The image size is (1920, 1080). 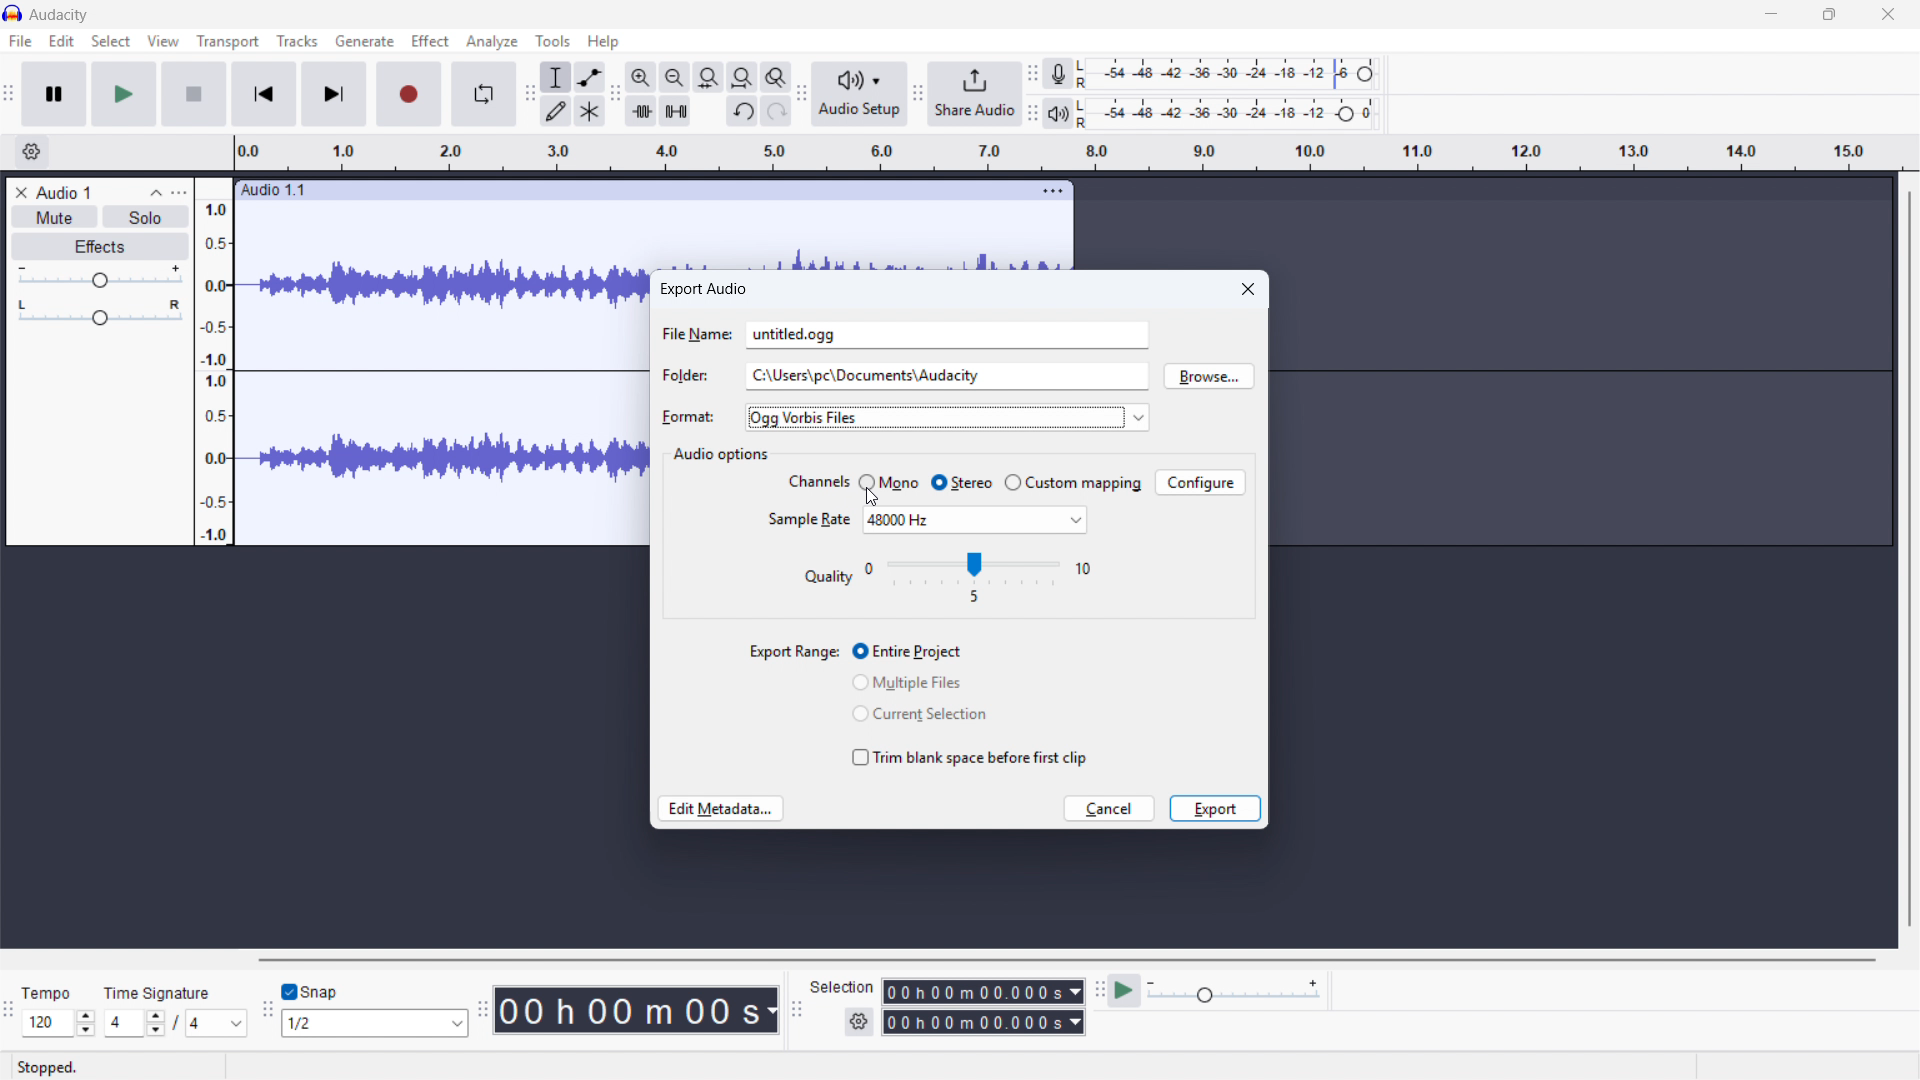 I want to click on Timeline settings , so click(x=29, y=152).